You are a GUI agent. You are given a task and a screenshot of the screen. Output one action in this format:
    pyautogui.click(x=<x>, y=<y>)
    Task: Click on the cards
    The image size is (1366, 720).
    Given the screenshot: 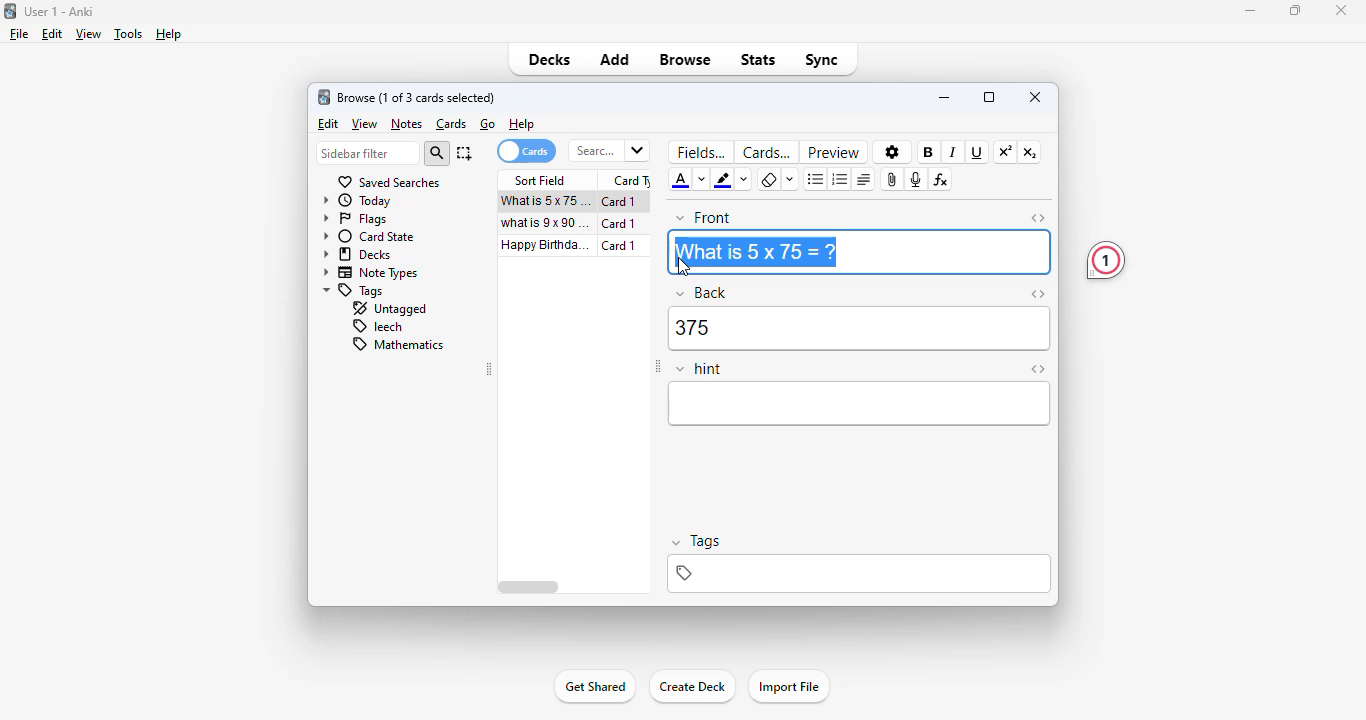 What is the action you would take?
    pyautogui.click(x=527, y=151)
    